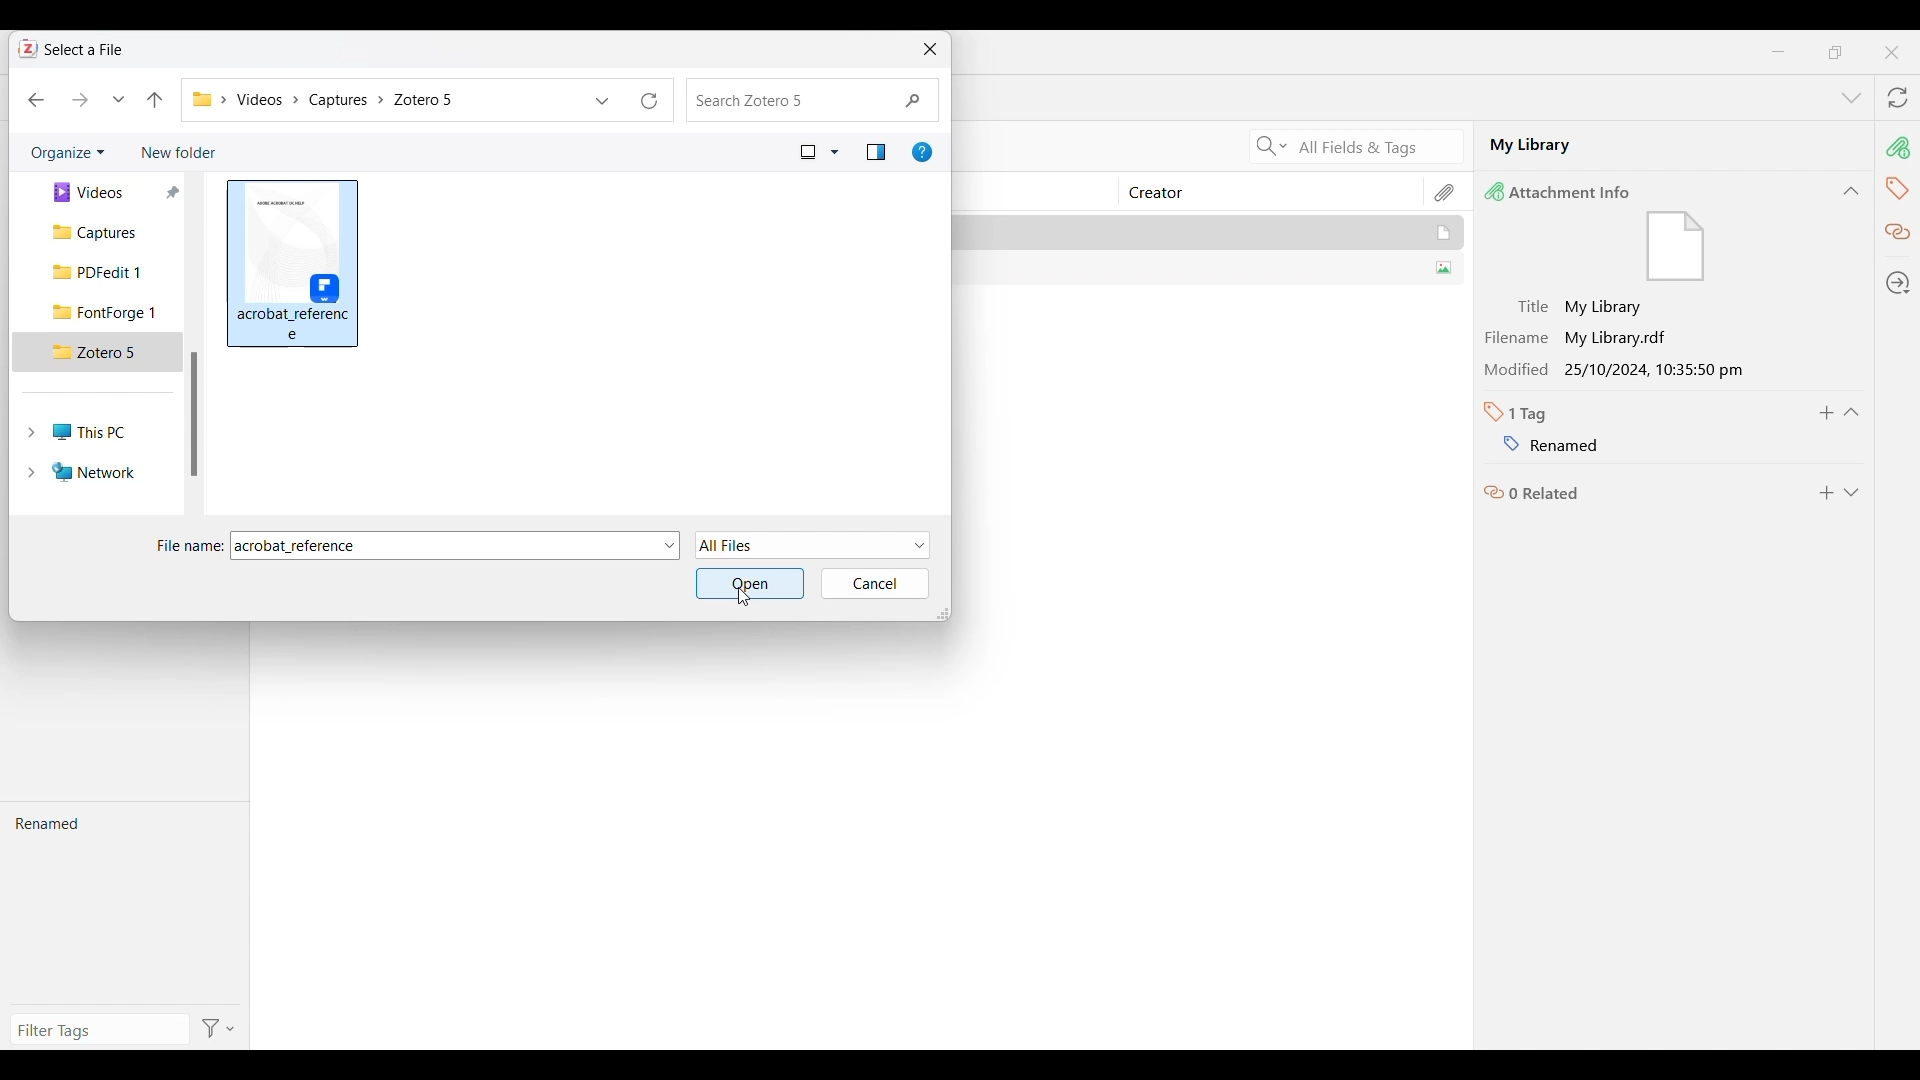 This screenshot has height=1080, width=1920. I want to click on Move back, so click(35, 100).